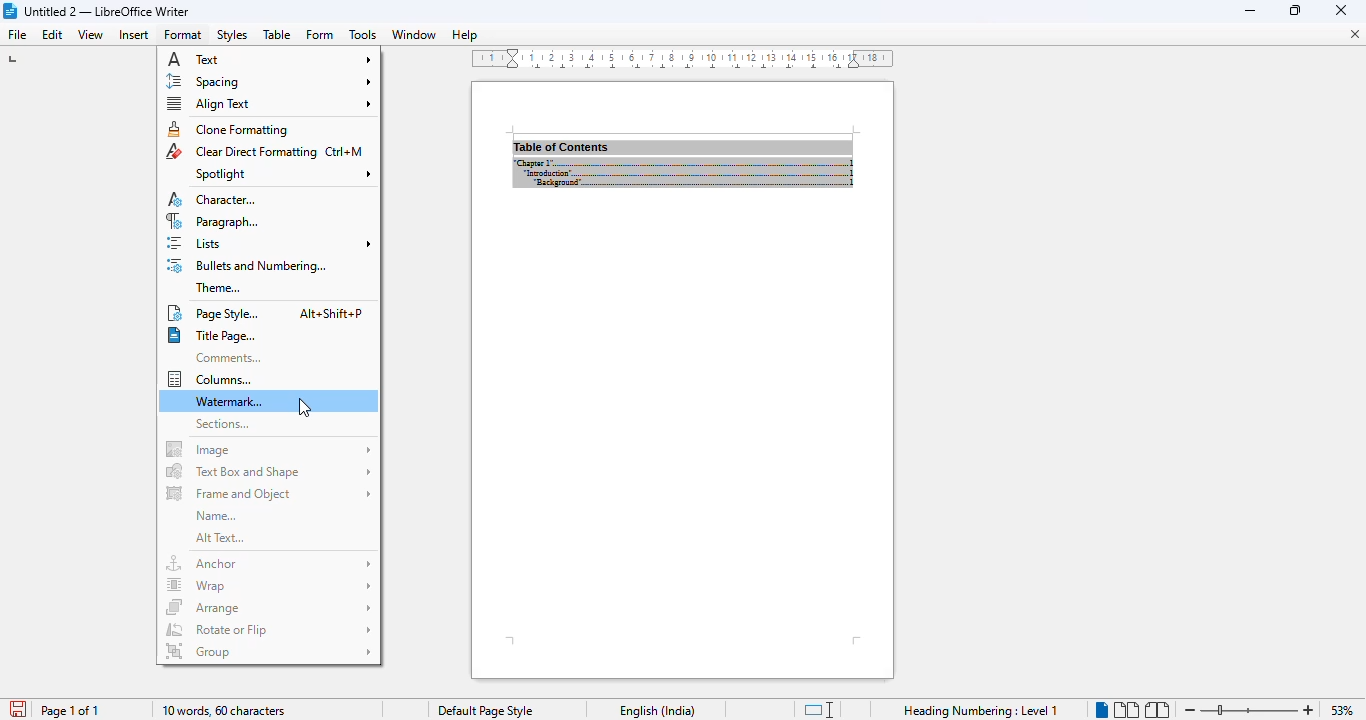 This screenshot has width=1366, height=720. I want to click on frame and object, so click(268, 493).